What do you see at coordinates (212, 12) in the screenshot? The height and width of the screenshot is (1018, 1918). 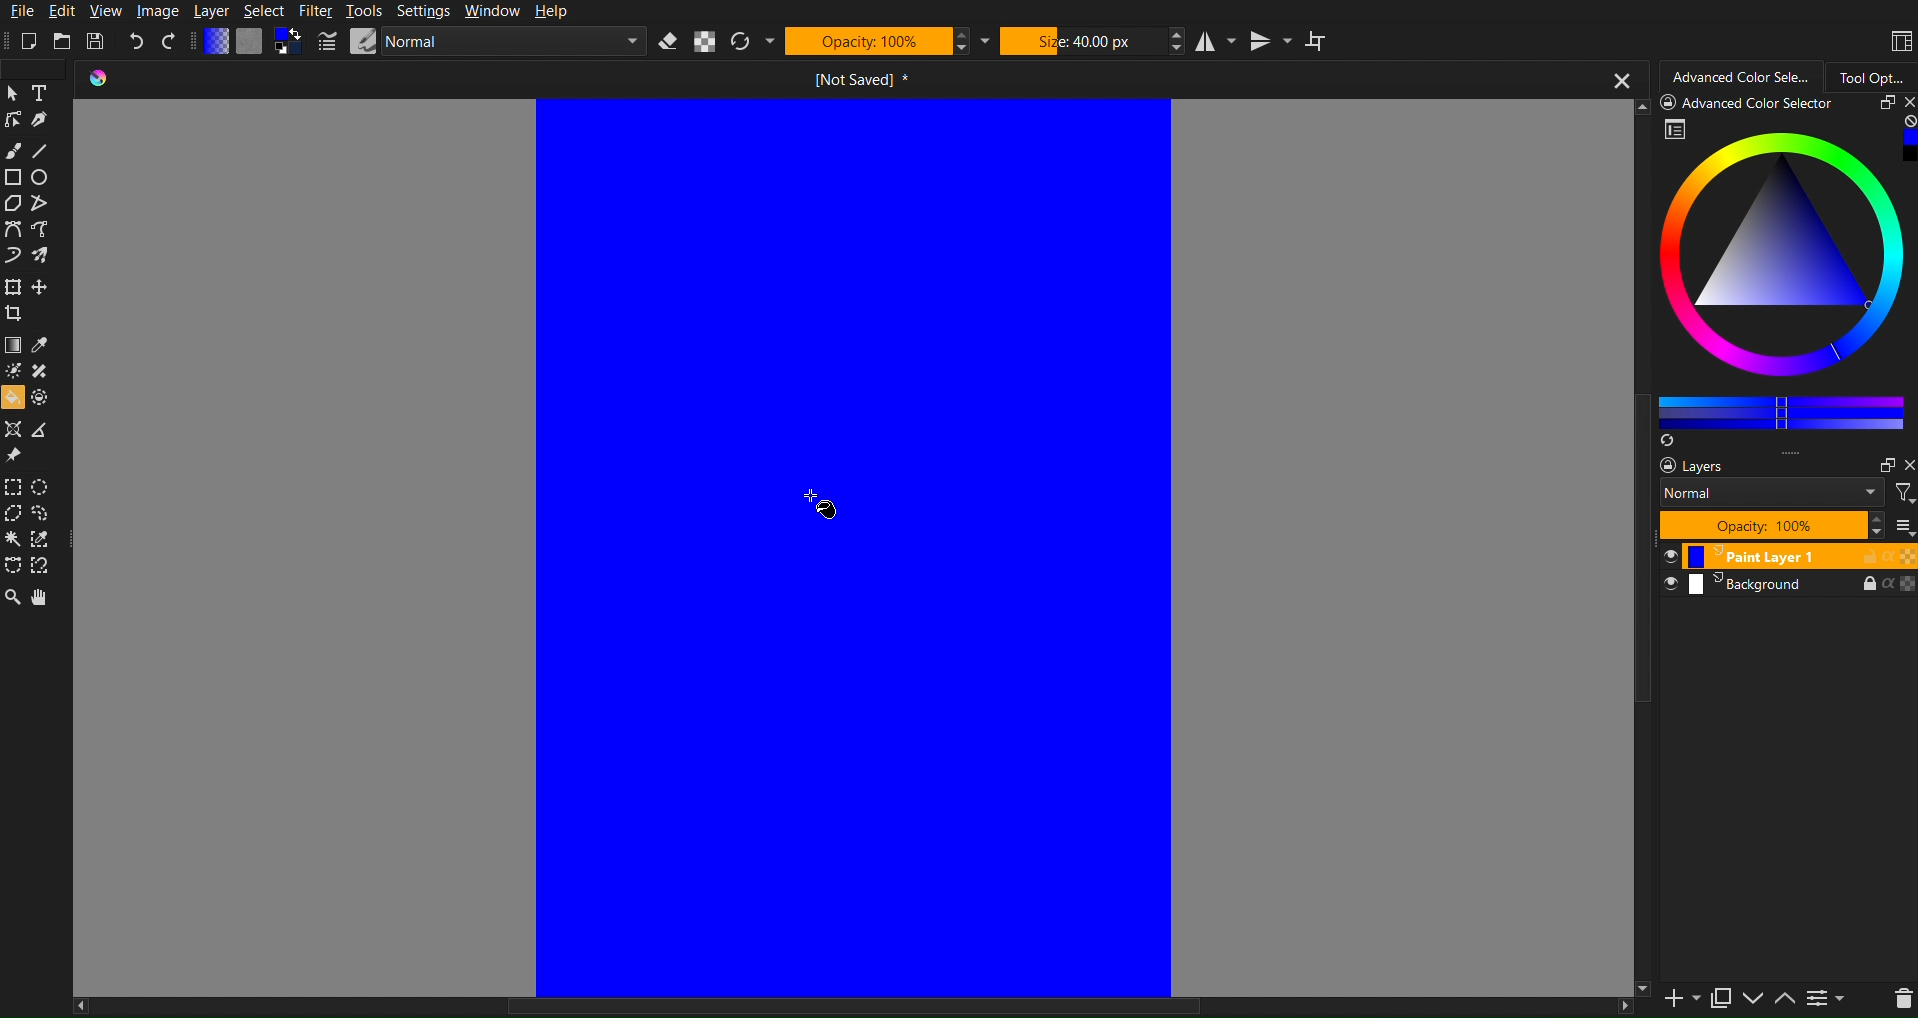 I see `Layer` at bounding box center [212, 12].